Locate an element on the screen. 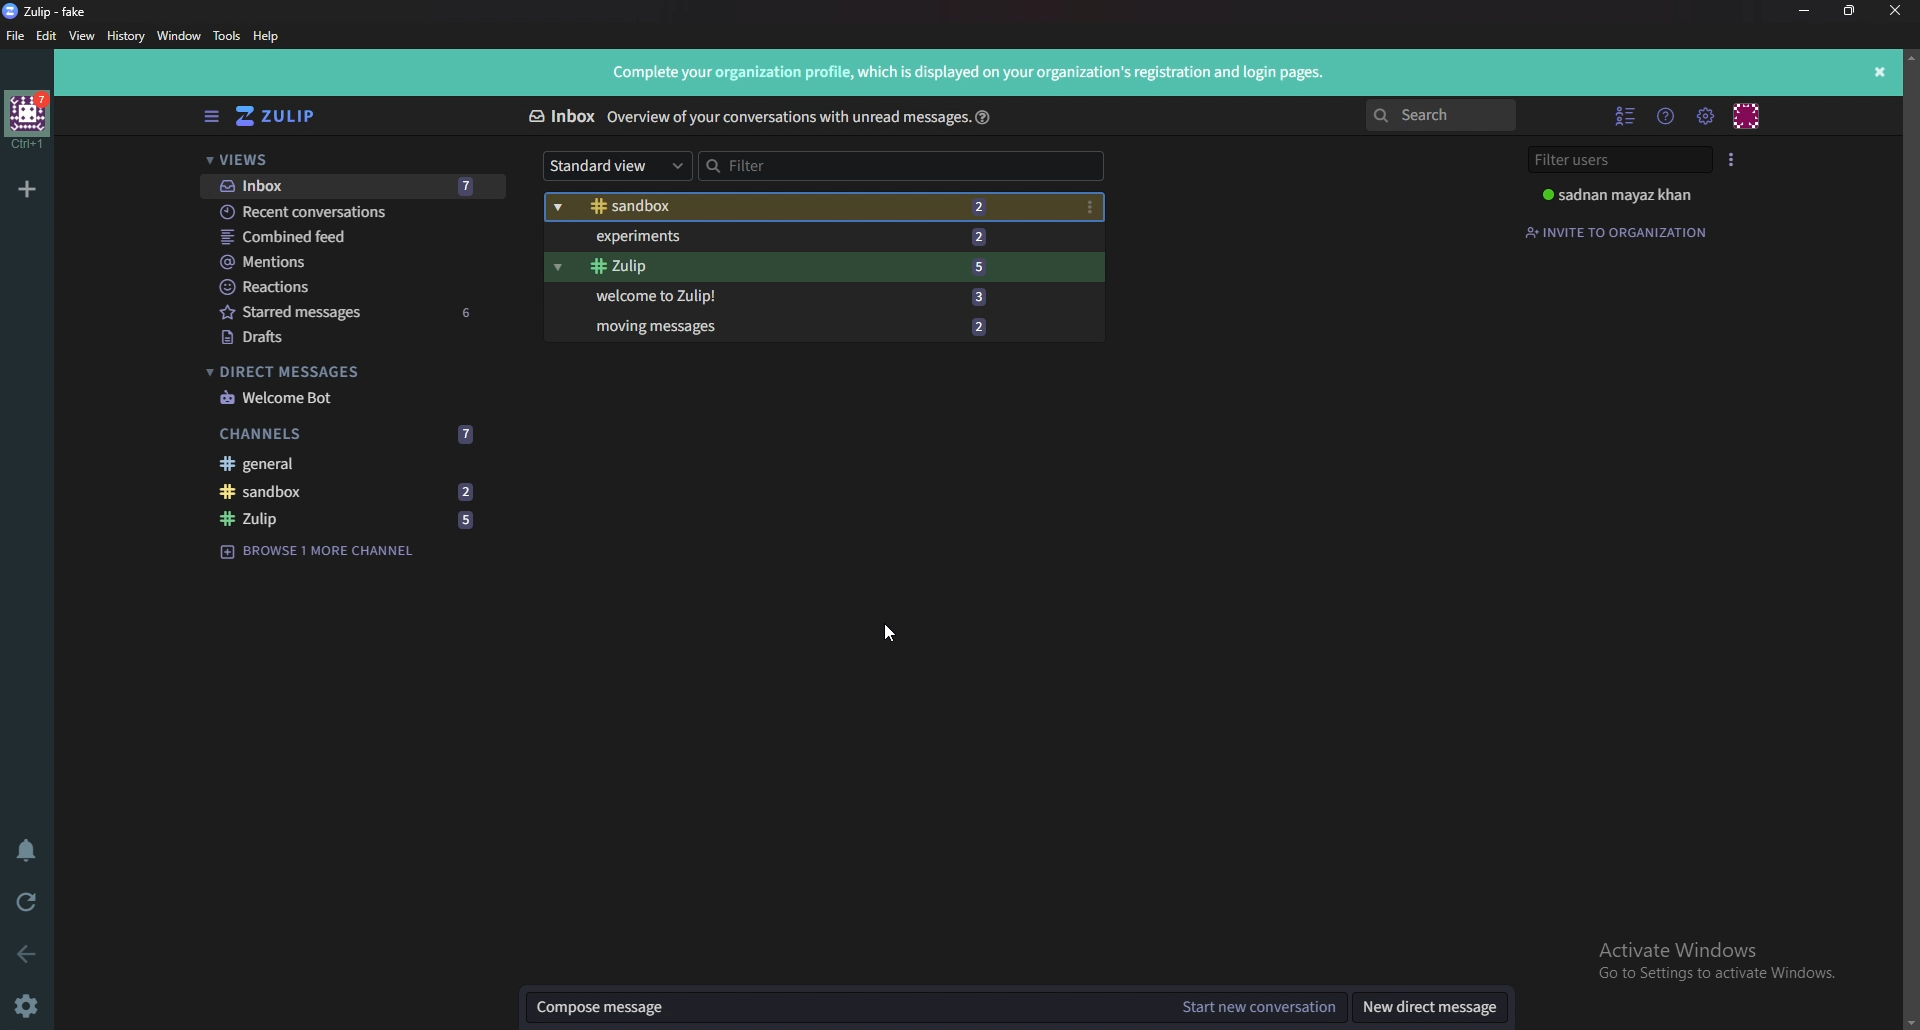 This screenshot has width=1920, height=1030. Hide sidebar is located at coordinates (213, 116).